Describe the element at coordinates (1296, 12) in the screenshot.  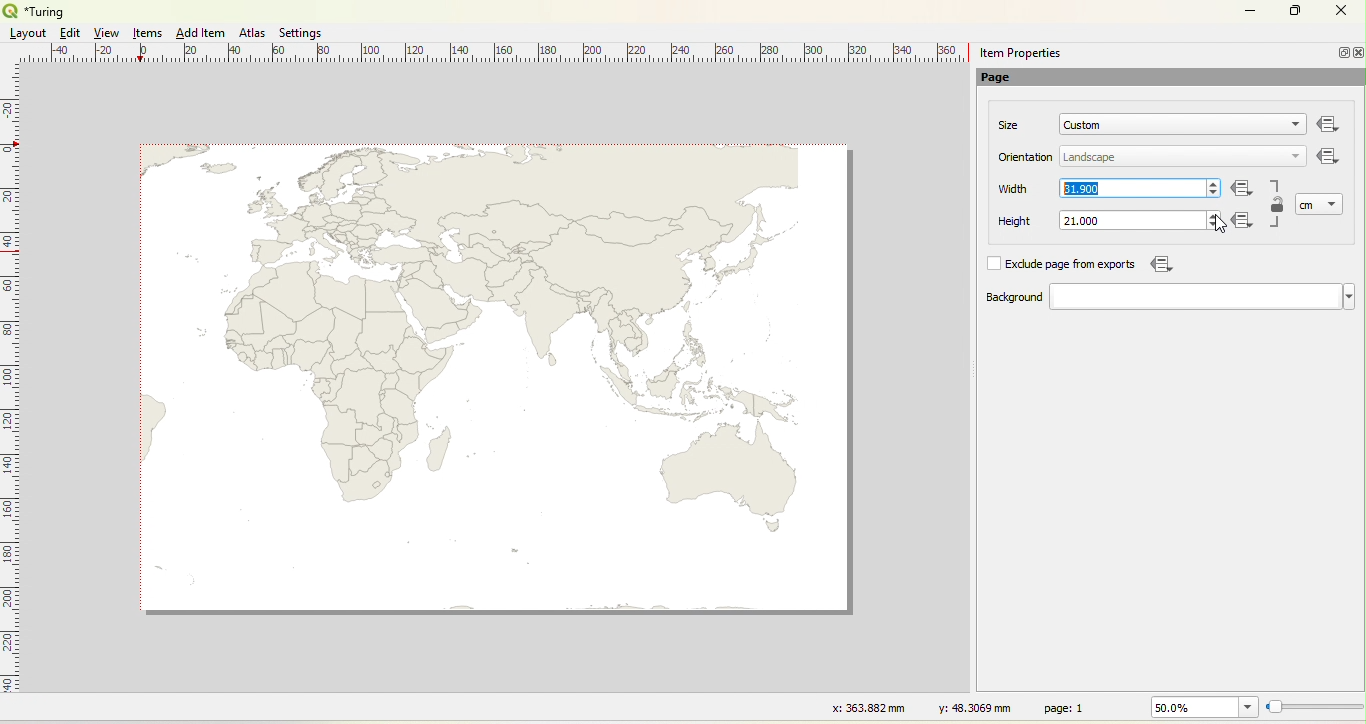
I see `Maximize` at that location.